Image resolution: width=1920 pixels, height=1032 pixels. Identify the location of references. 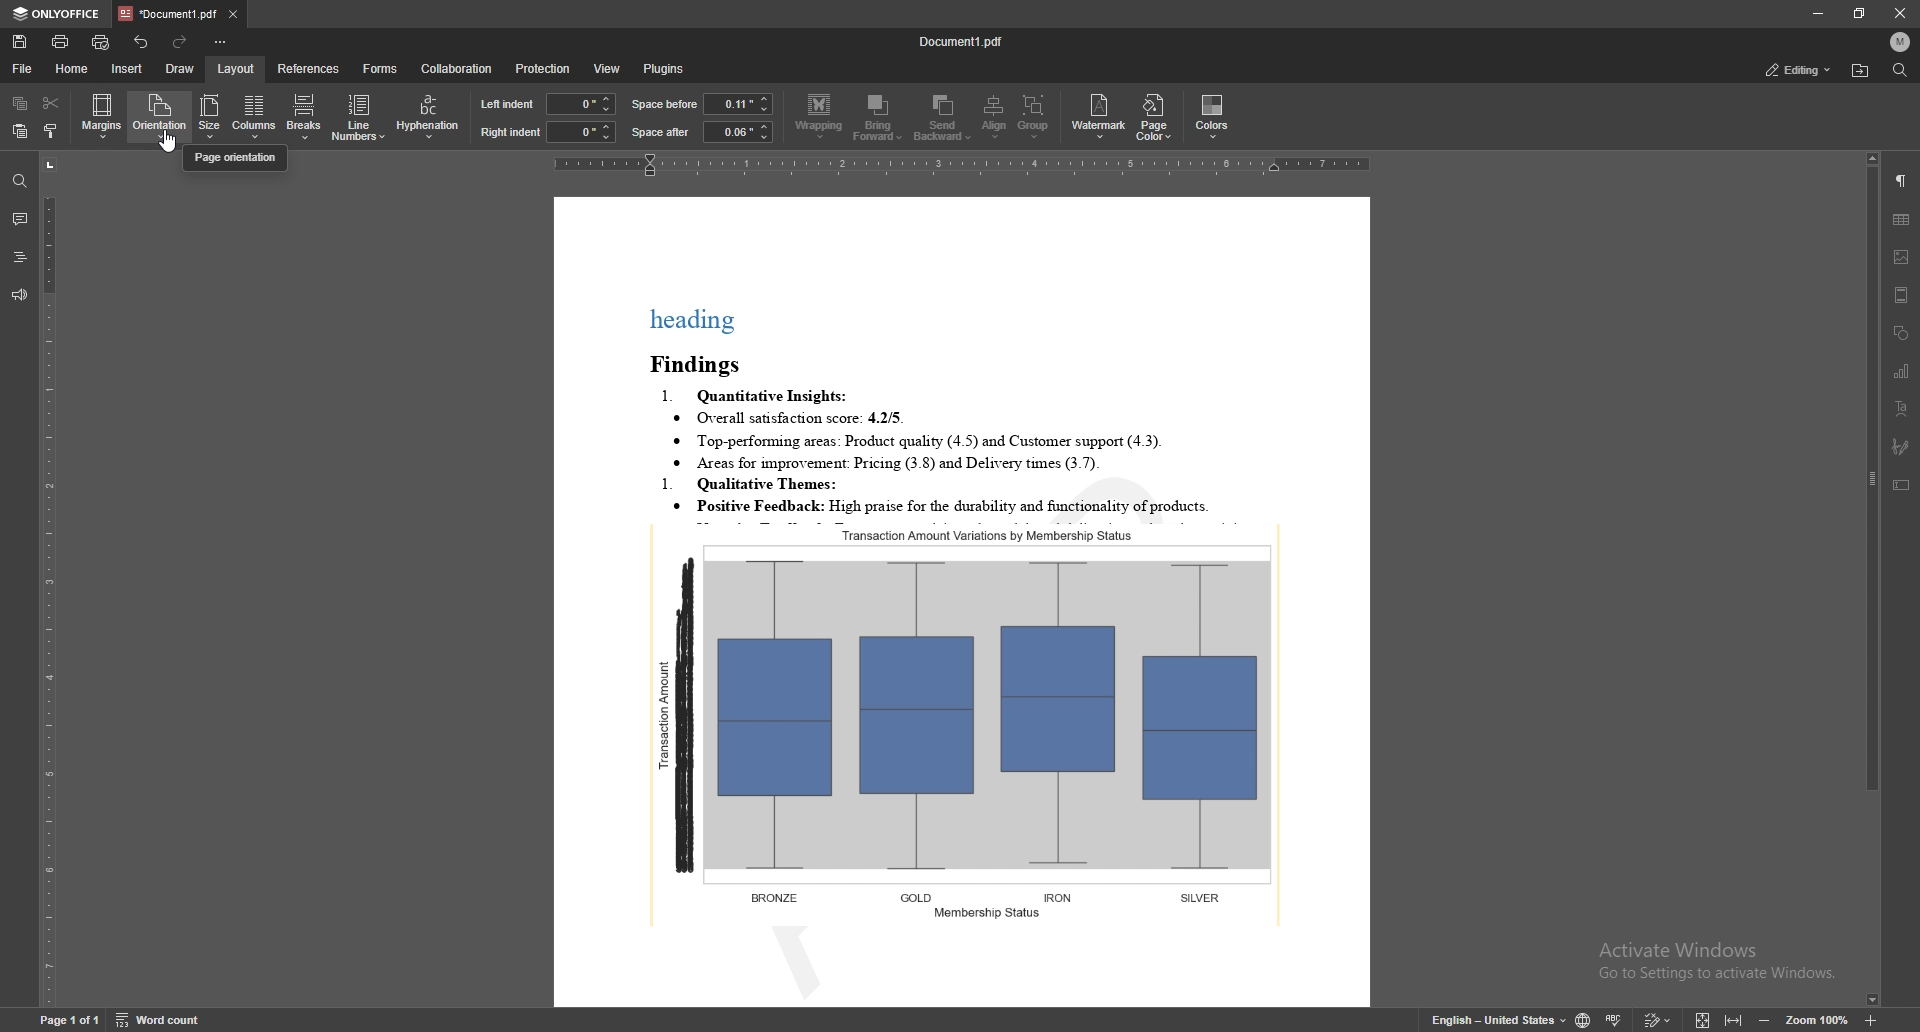
(310, 68).